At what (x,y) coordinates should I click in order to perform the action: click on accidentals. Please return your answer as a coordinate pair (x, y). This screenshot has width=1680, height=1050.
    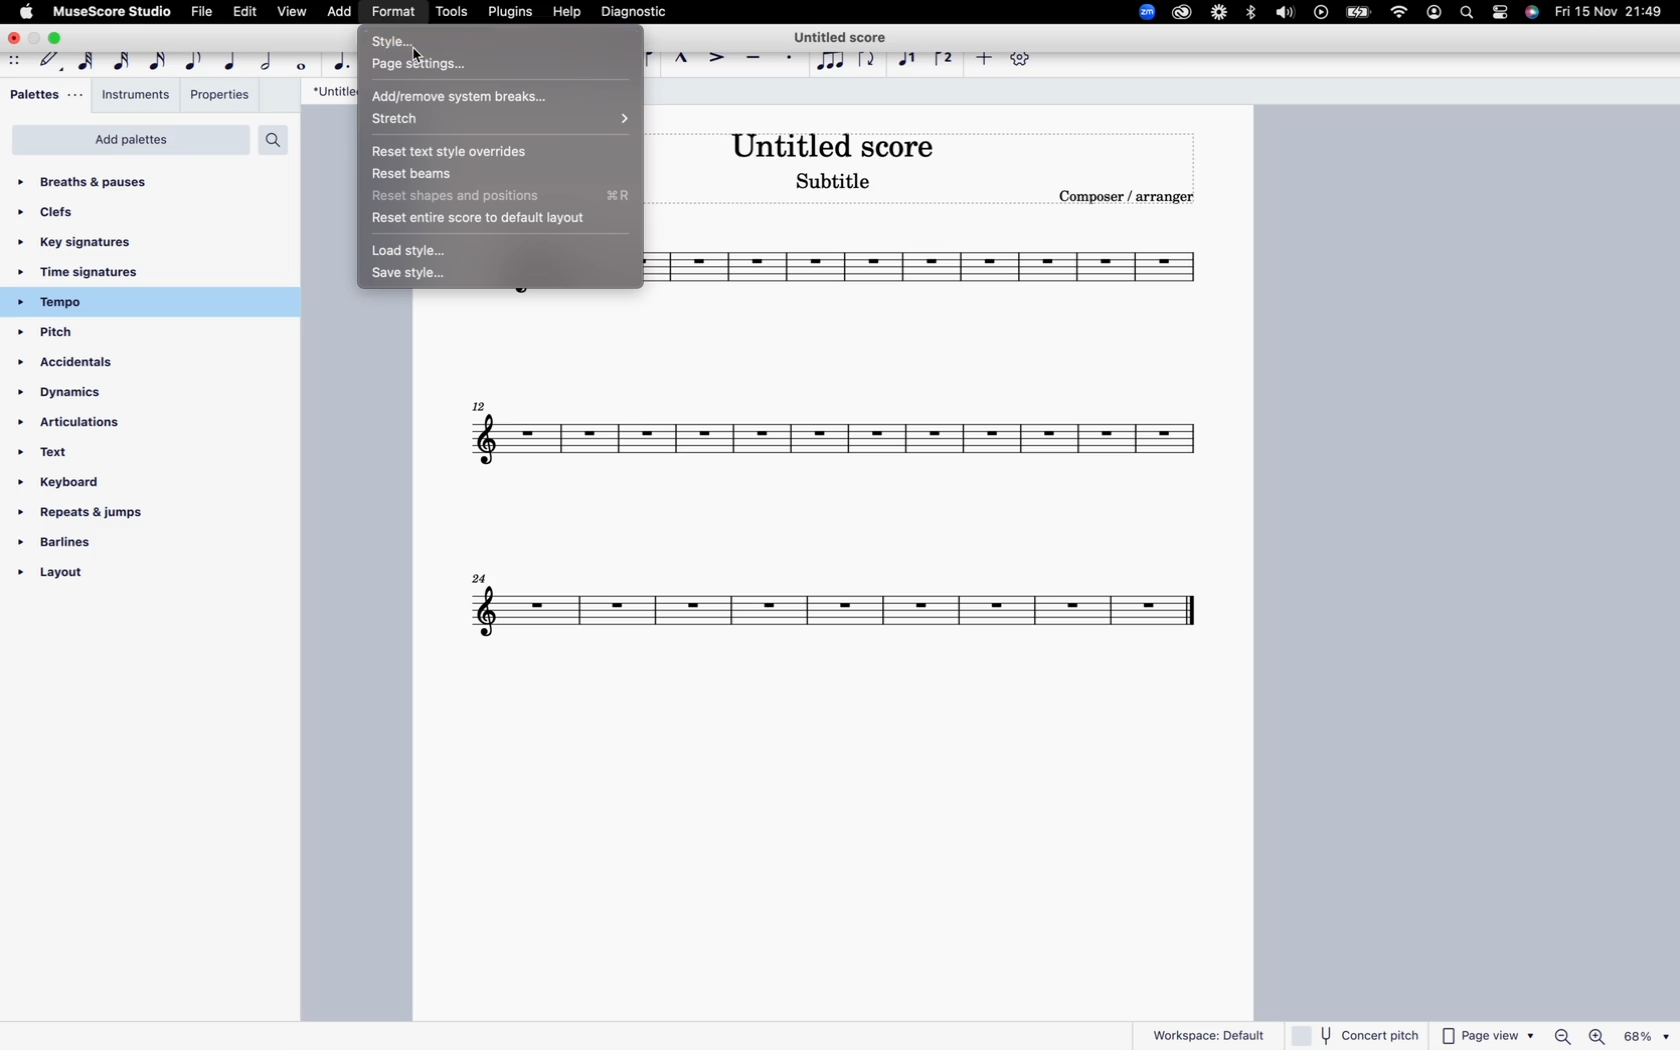
    Looking at the image, I should click on (82, 367).